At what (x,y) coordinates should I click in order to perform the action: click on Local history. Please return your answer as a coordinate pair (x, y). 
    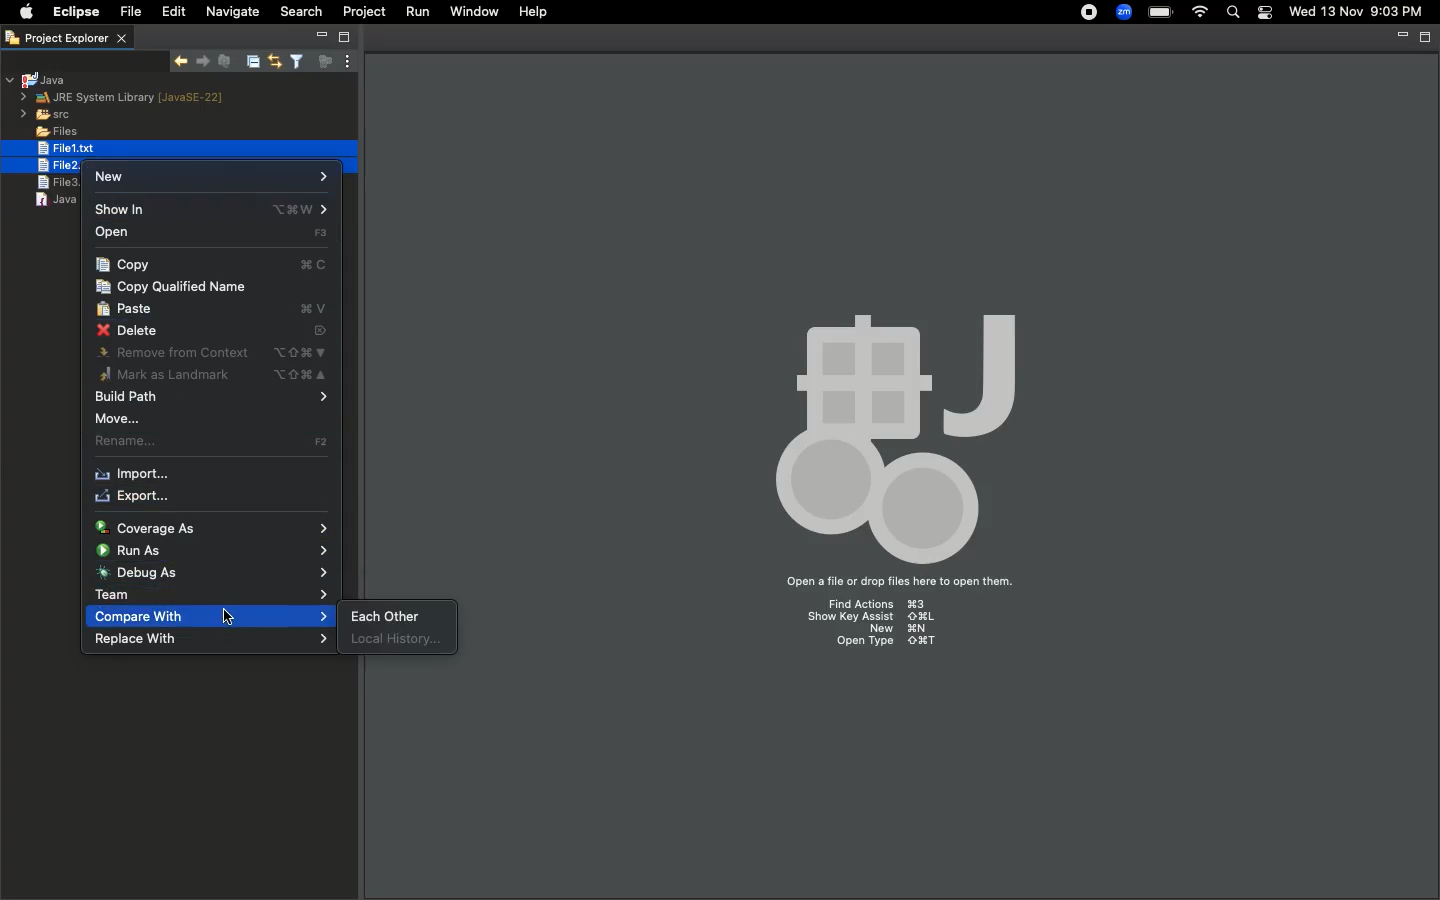
    Looking at the image, I should click on (399, 639).